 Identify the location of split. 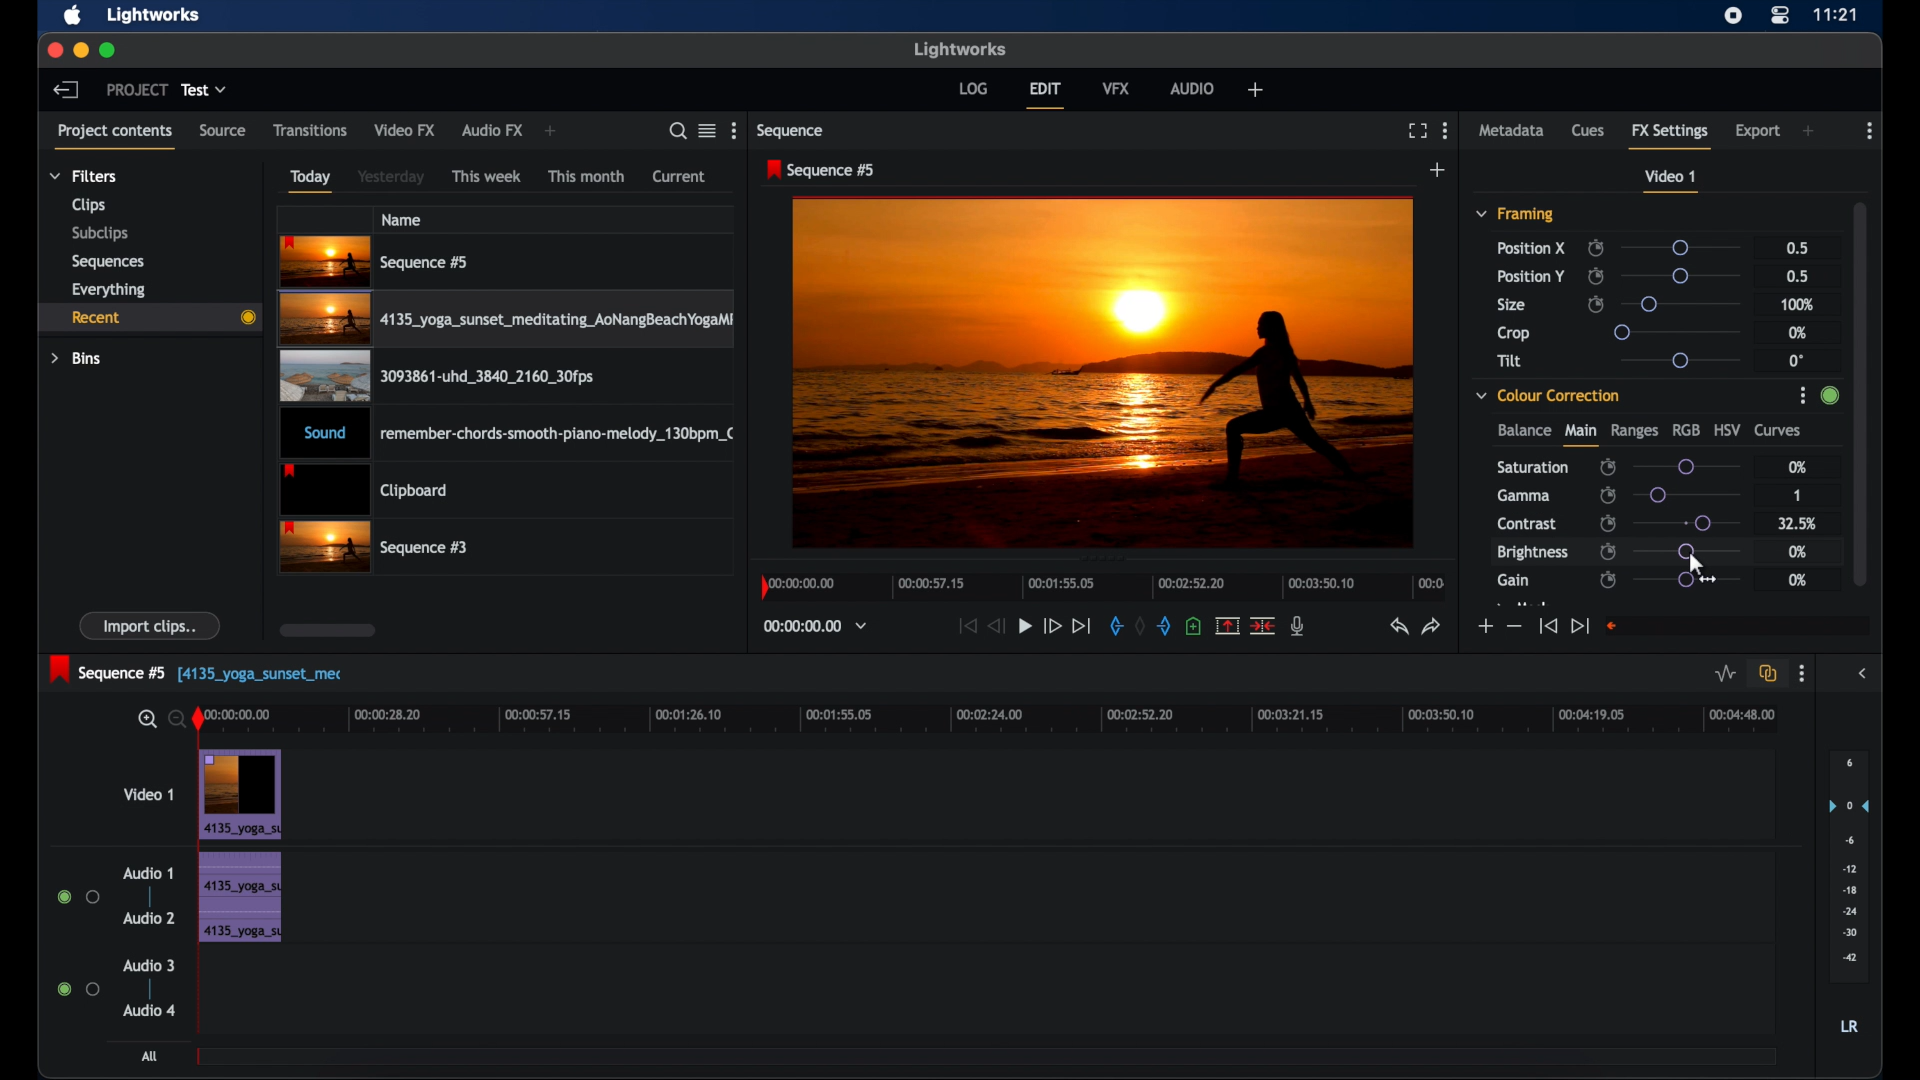
(1264, 624).